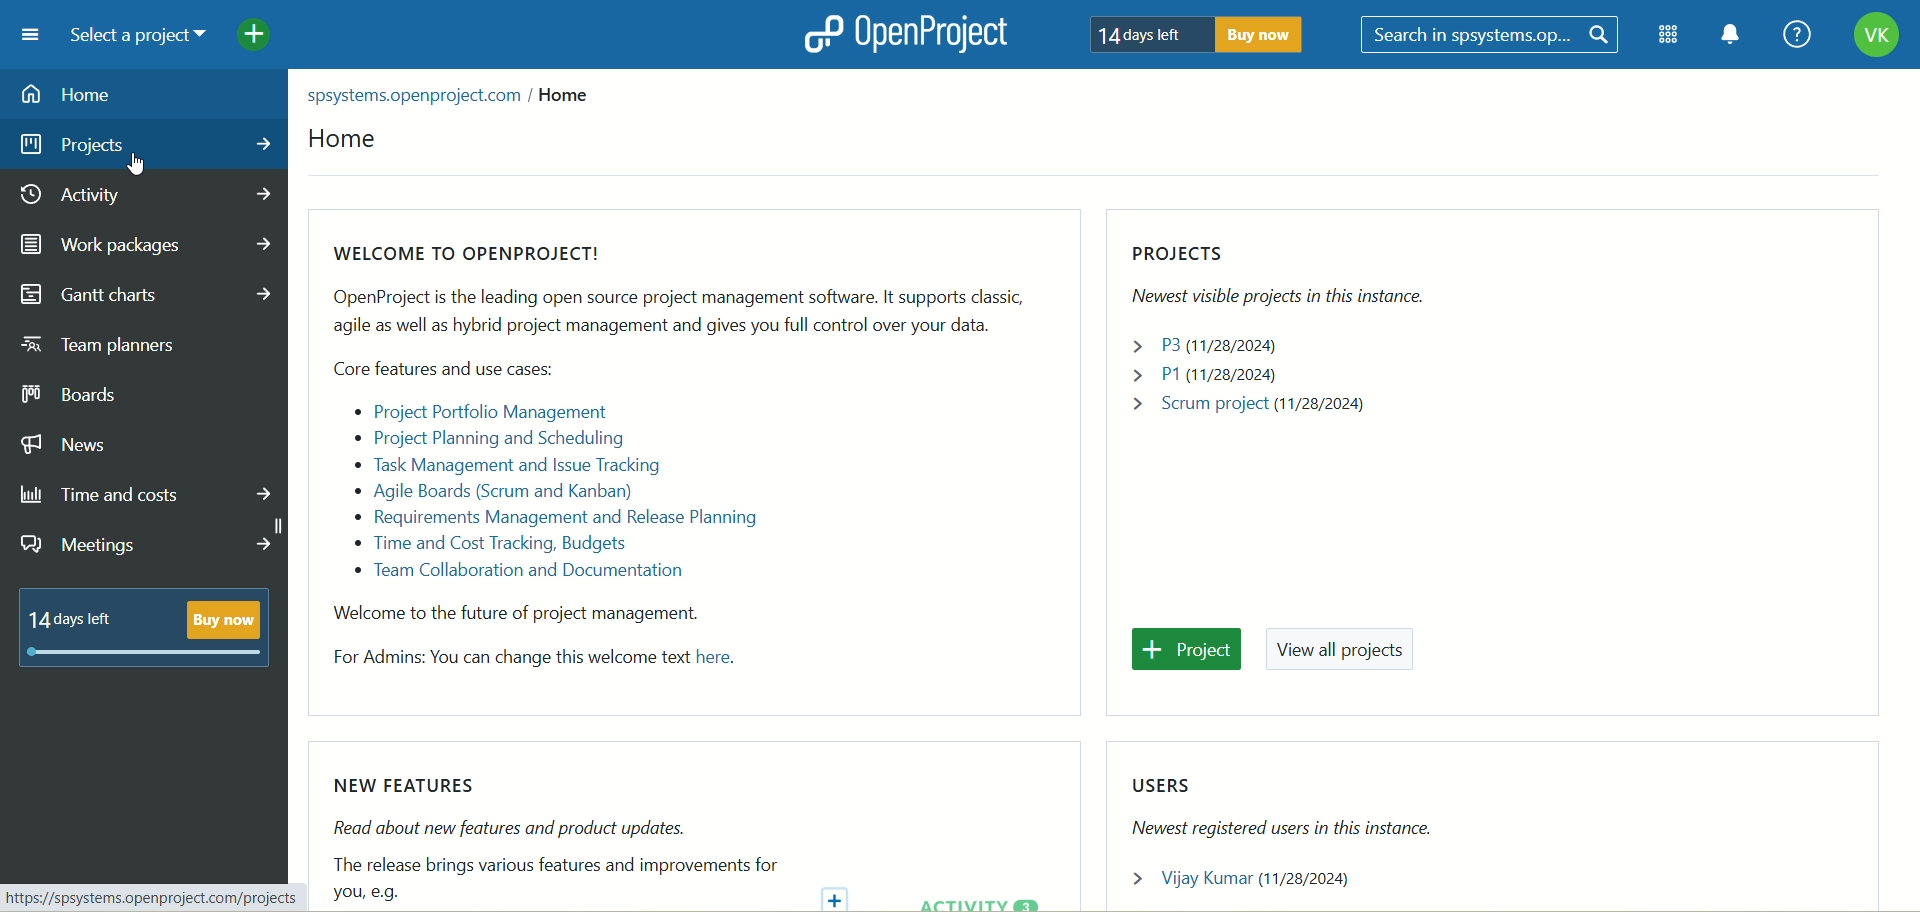 This screenshot has height=912, width=1920. What do you see at coordinates (553, 667) in the screenshot?
I see `For Admins: You can change this welcome text here.` at bounding box center [553, 667].